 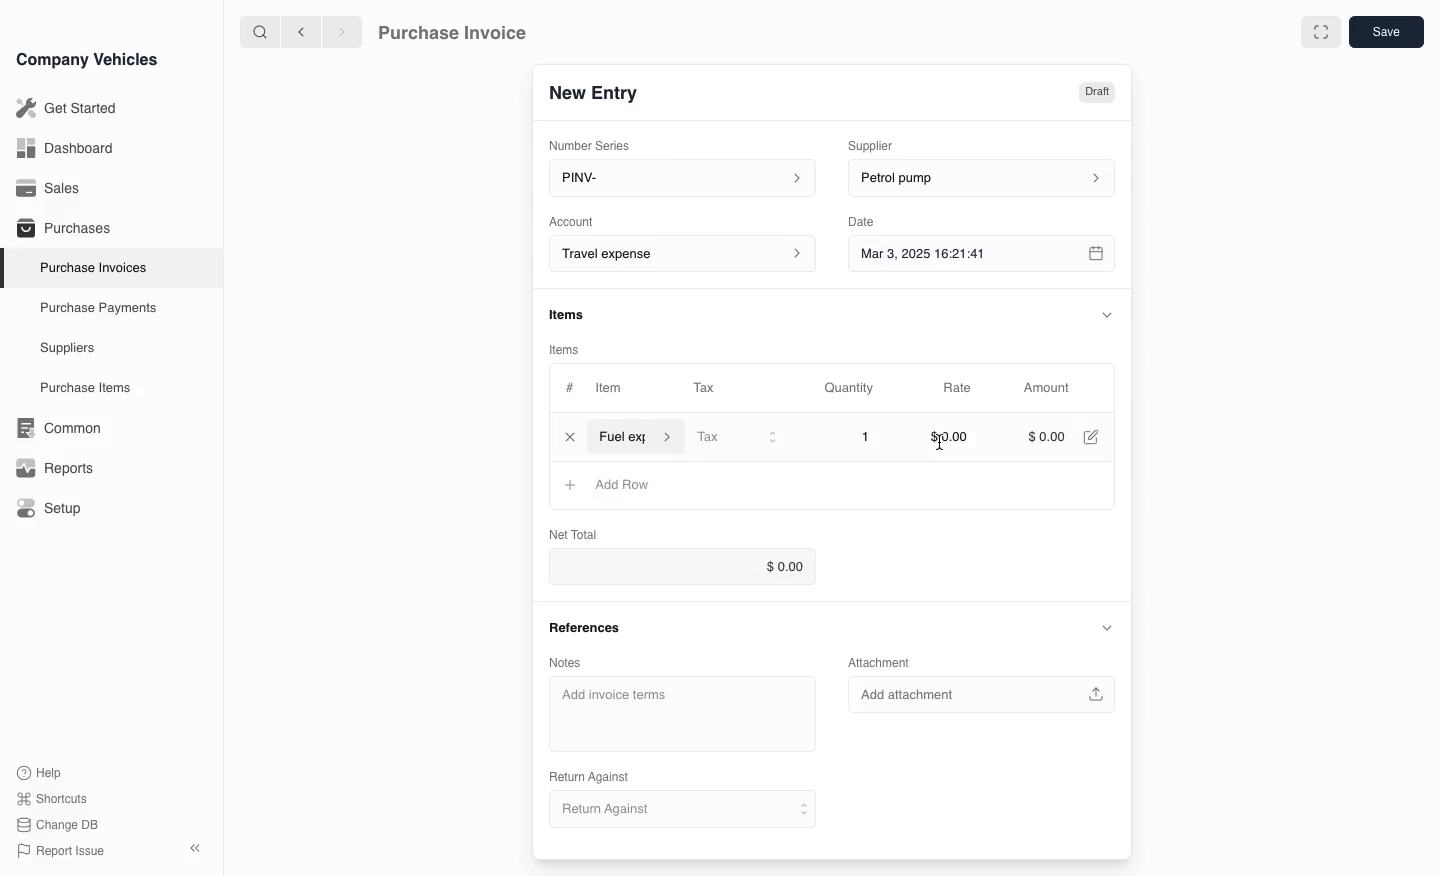 I want to click on References, so click(x=587, y=627).